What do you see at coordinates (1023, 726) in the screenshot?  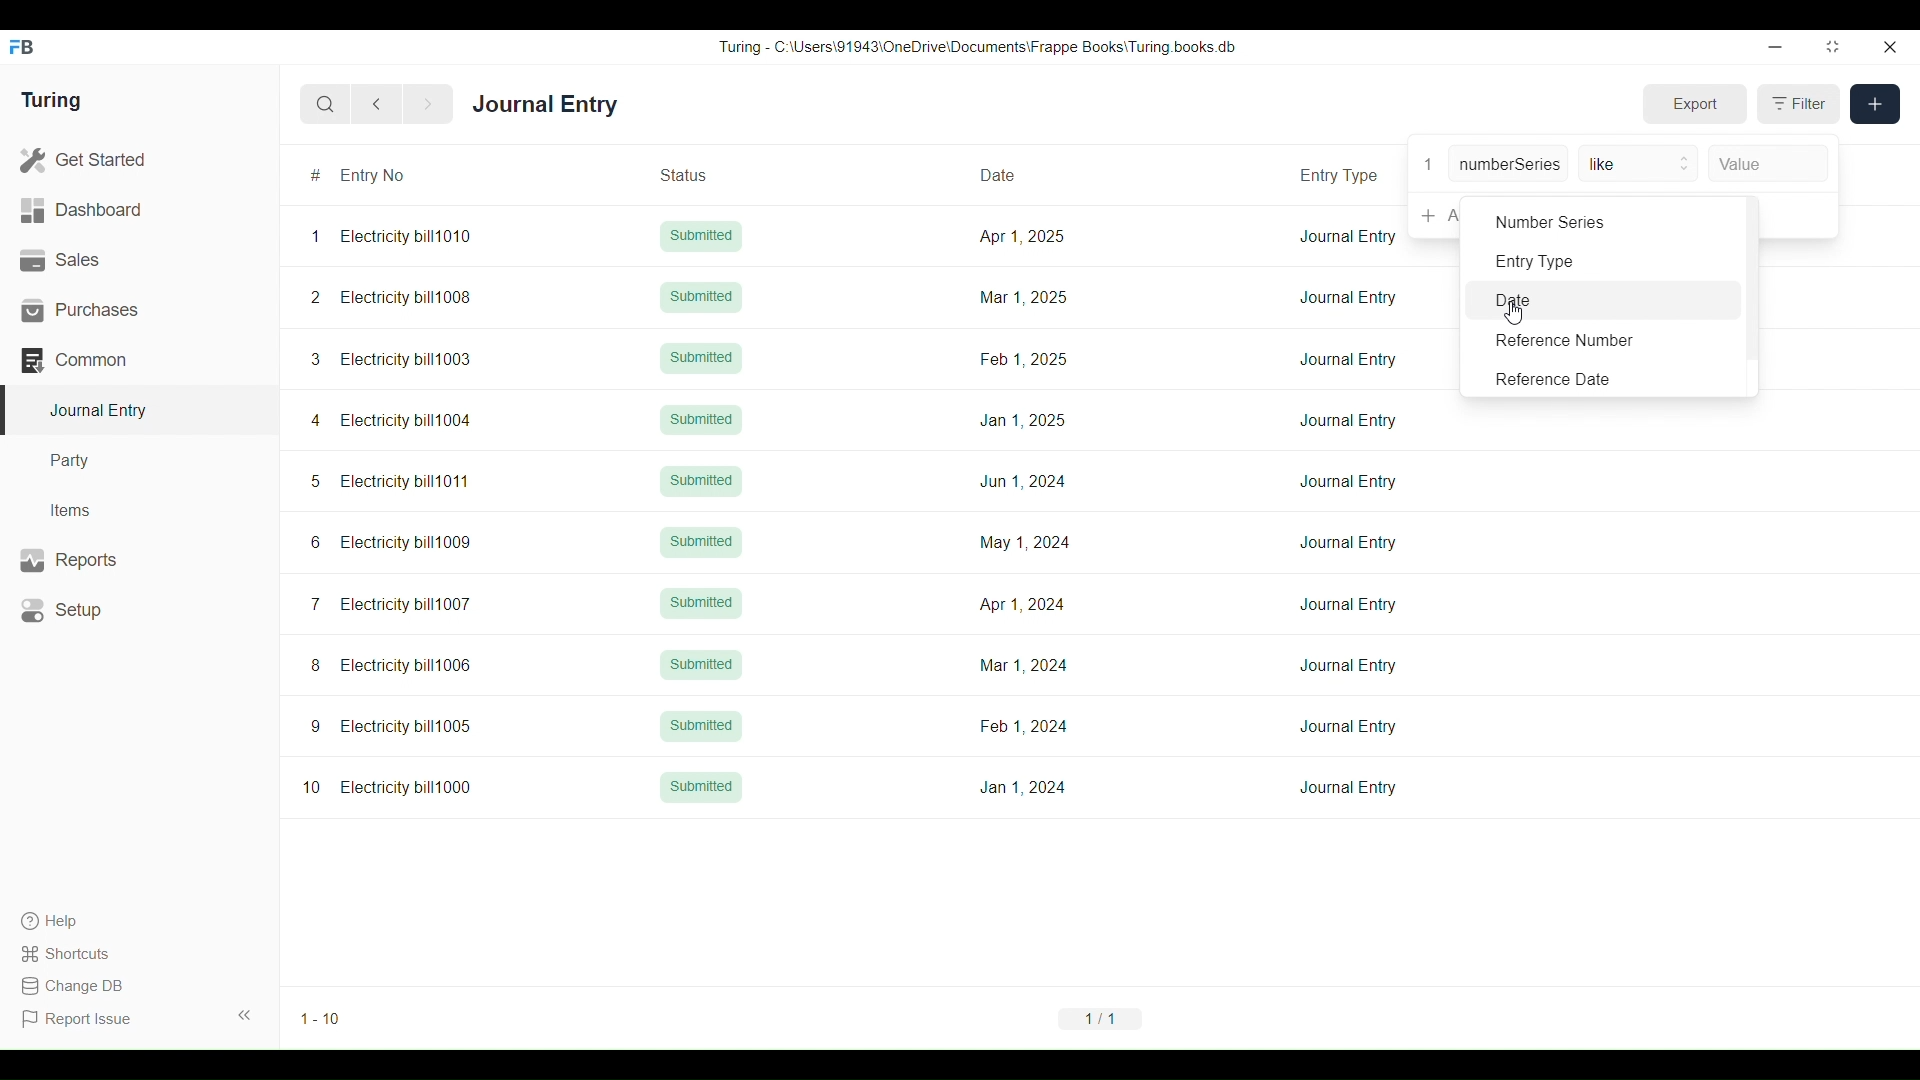 I see `Feb 1,2024` at bounding box center [1023, 726].